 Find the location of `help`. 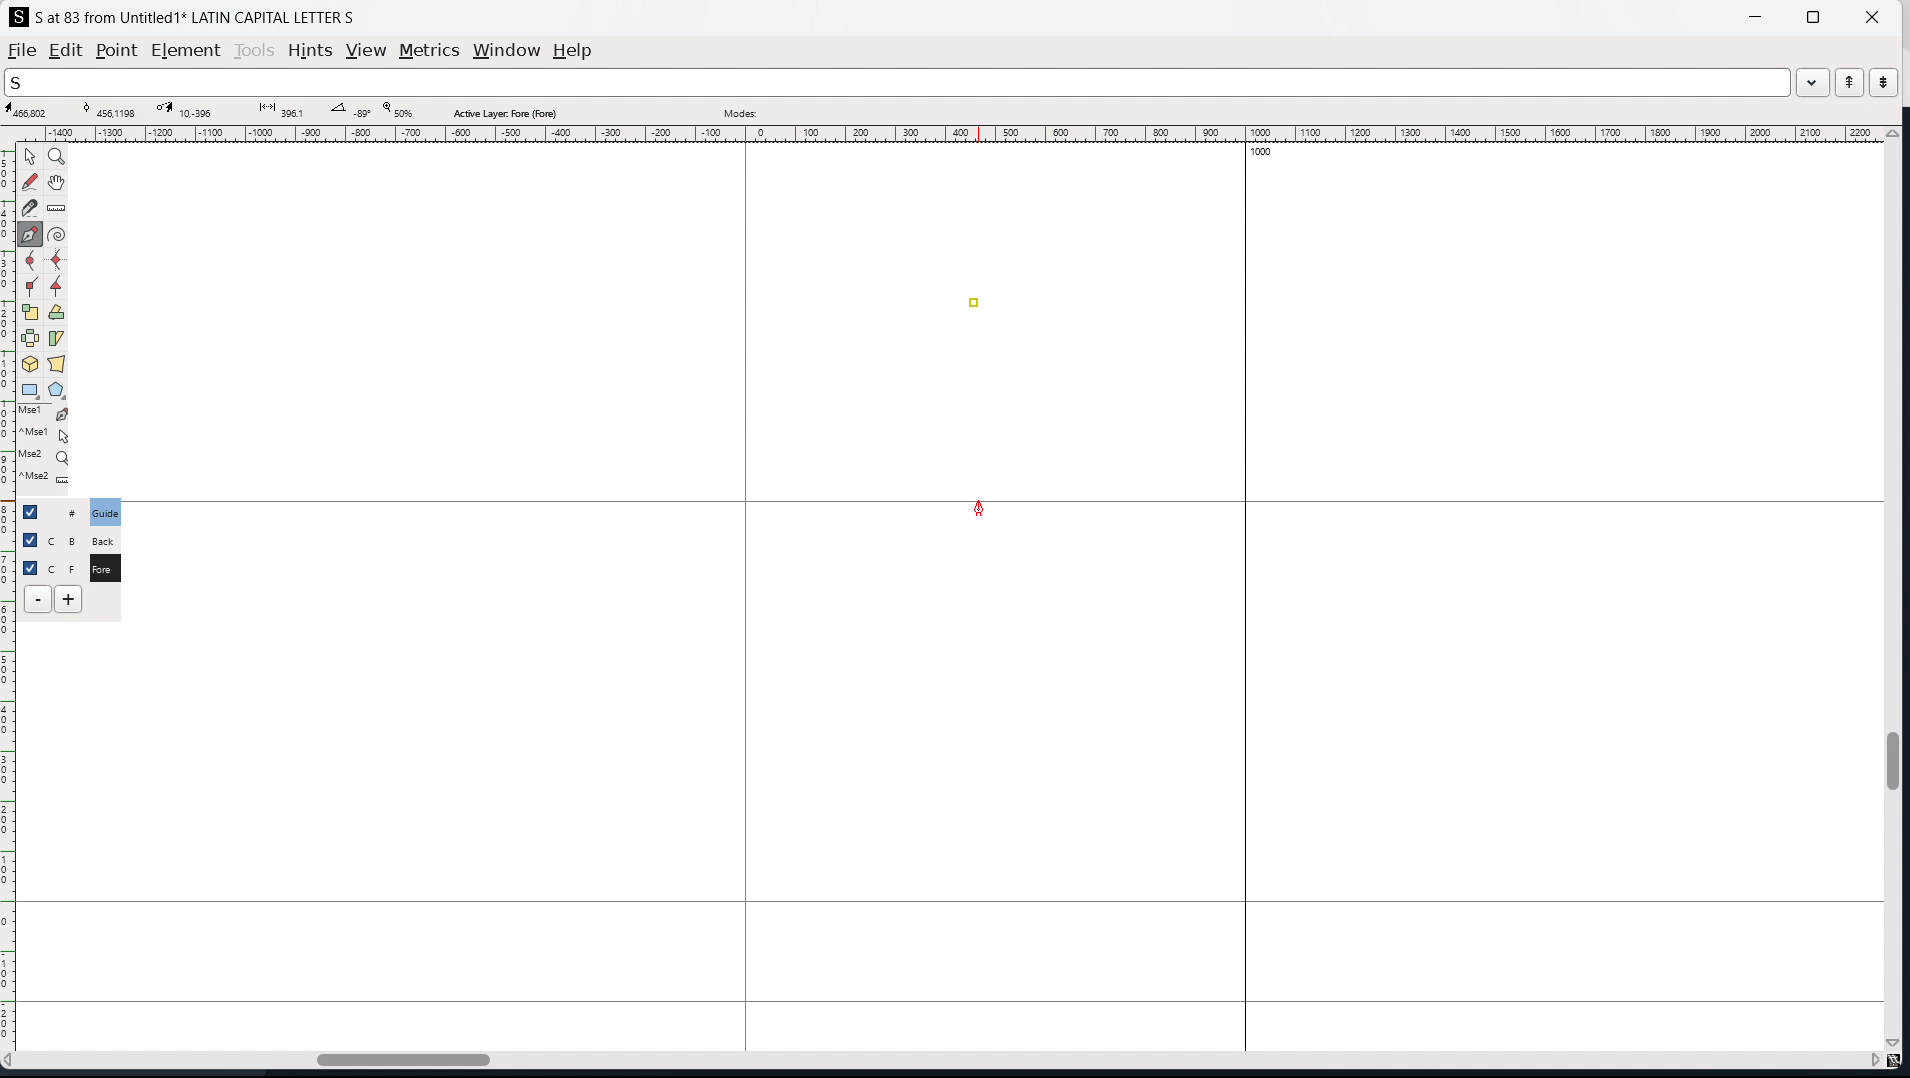

help is located at coordinates (573, 51).